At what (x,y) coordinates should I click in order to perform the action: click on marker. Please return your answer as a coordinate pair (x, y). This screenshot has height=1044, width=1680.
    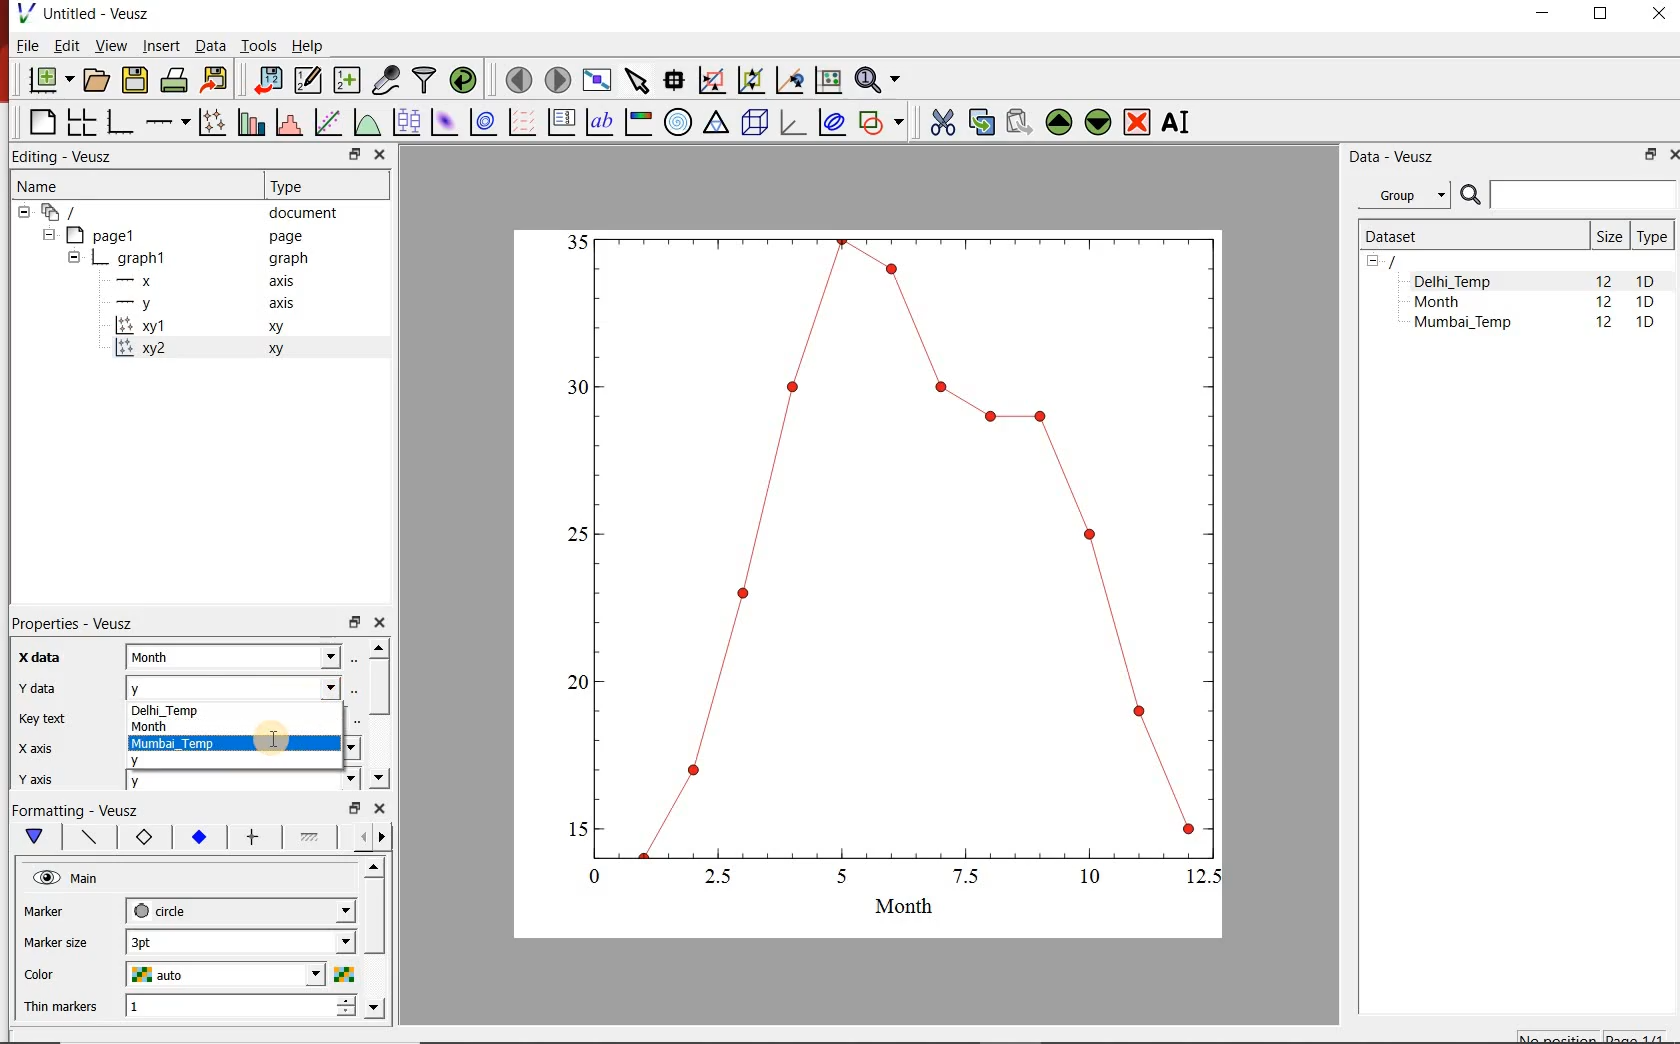
    Looking at the image, I should click on (59, 911).